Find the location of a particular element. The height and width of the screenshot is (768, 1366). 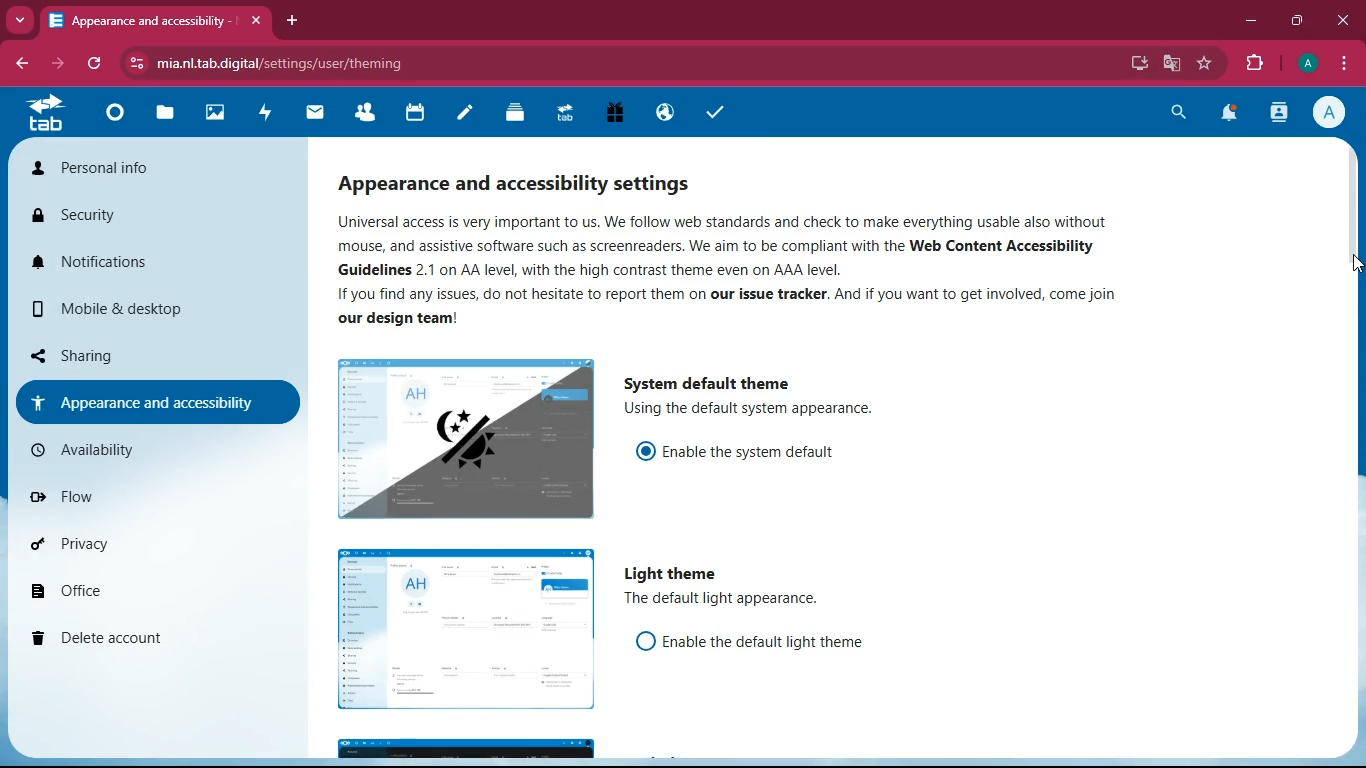

cursor is located at coordinates (1349, 268).